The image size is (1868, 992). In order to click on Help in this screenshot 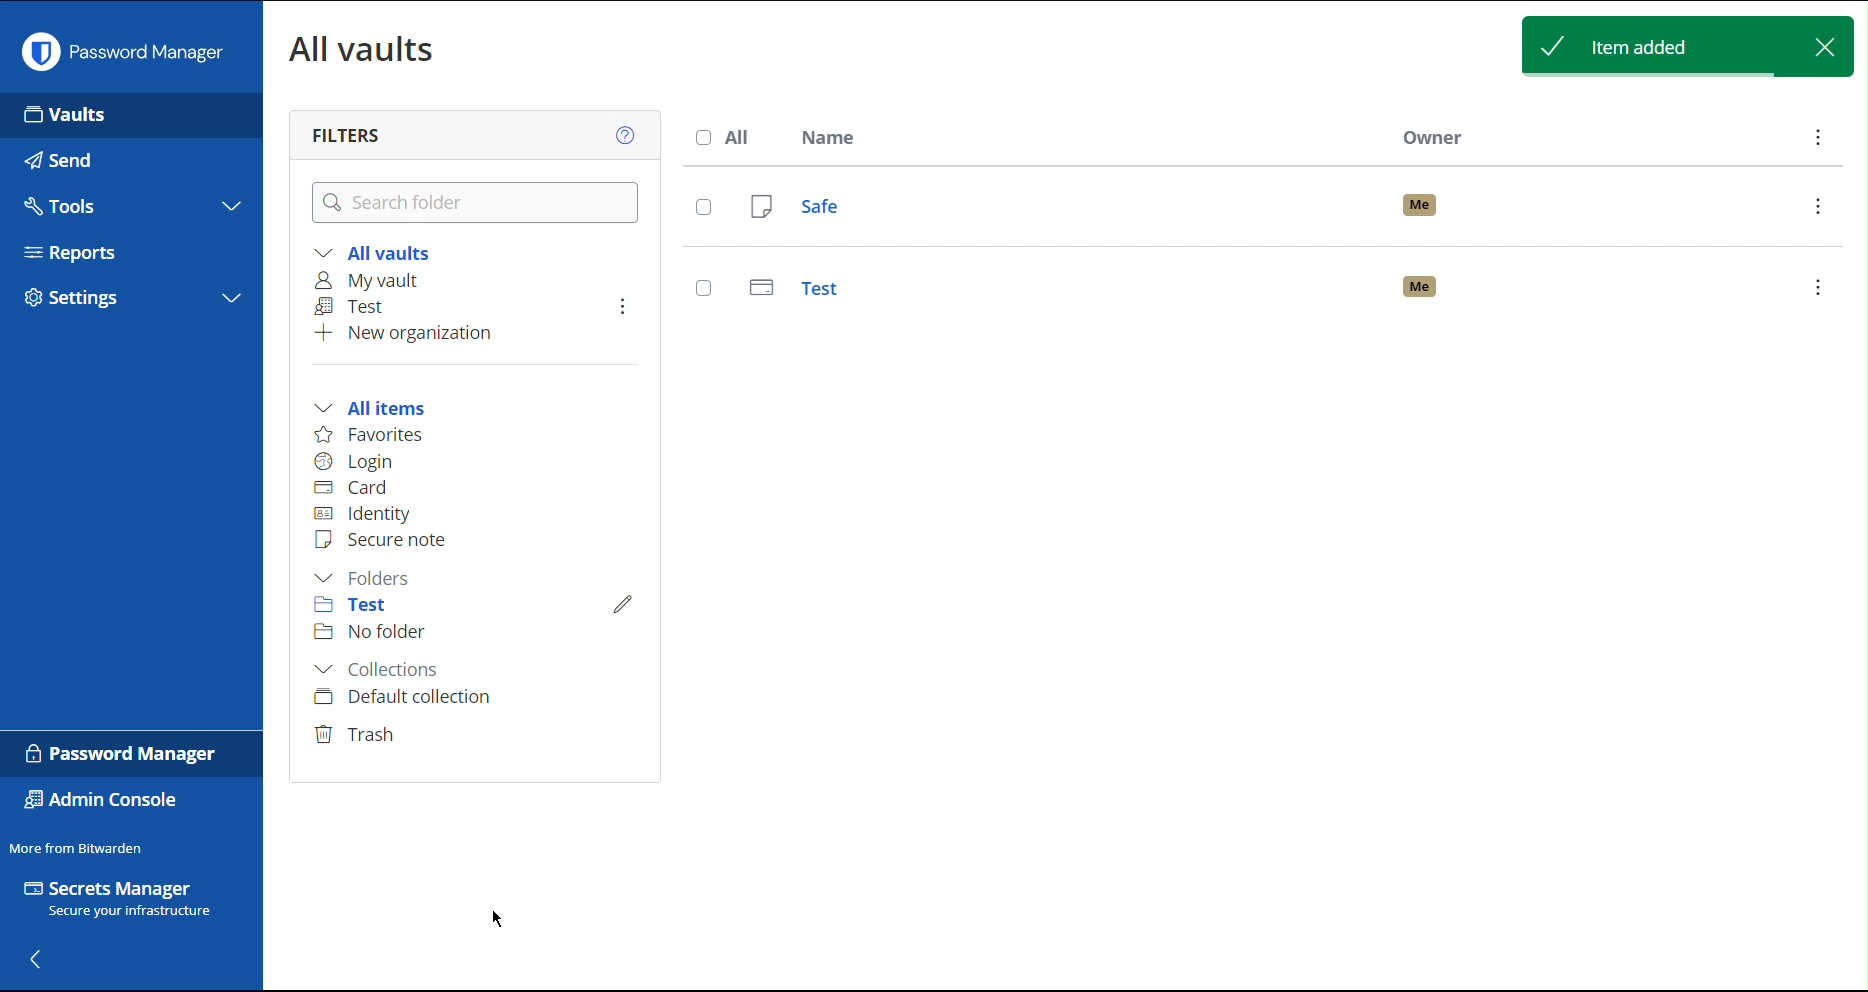, I will do `click(631, 133)`.